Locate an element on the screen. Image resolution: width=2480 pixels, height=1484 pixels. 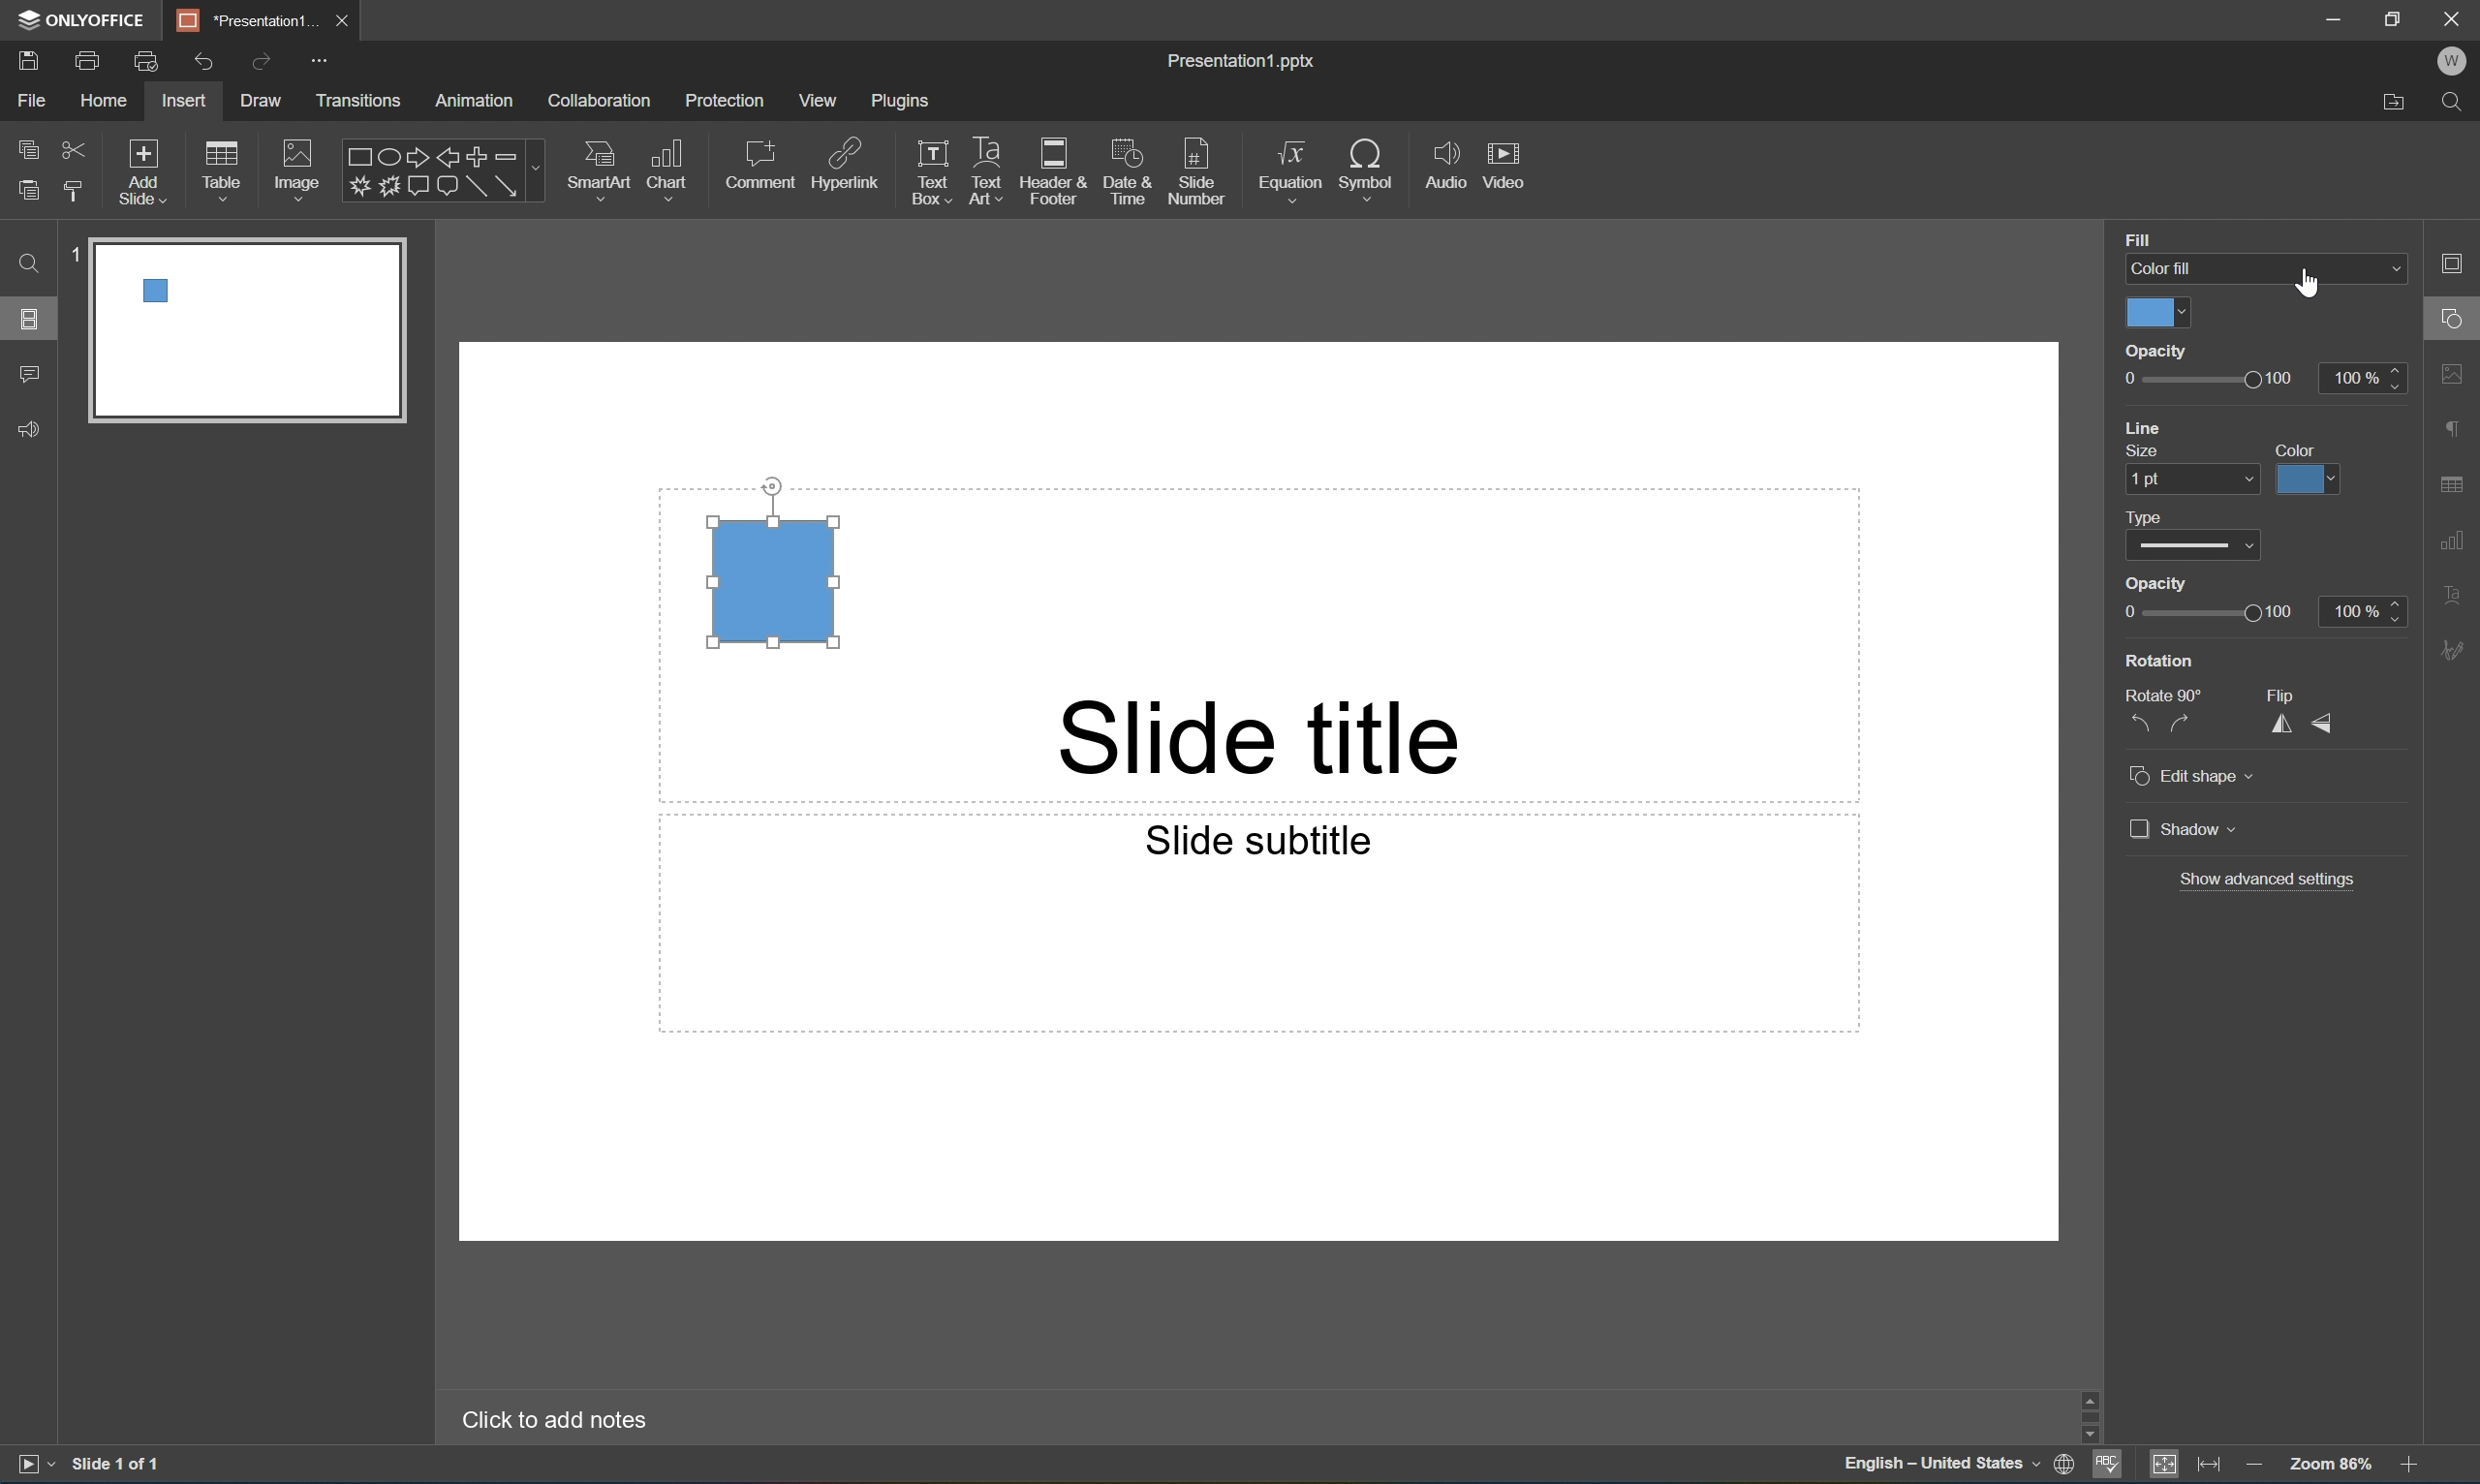
Image is located at coordinates (298, 167).